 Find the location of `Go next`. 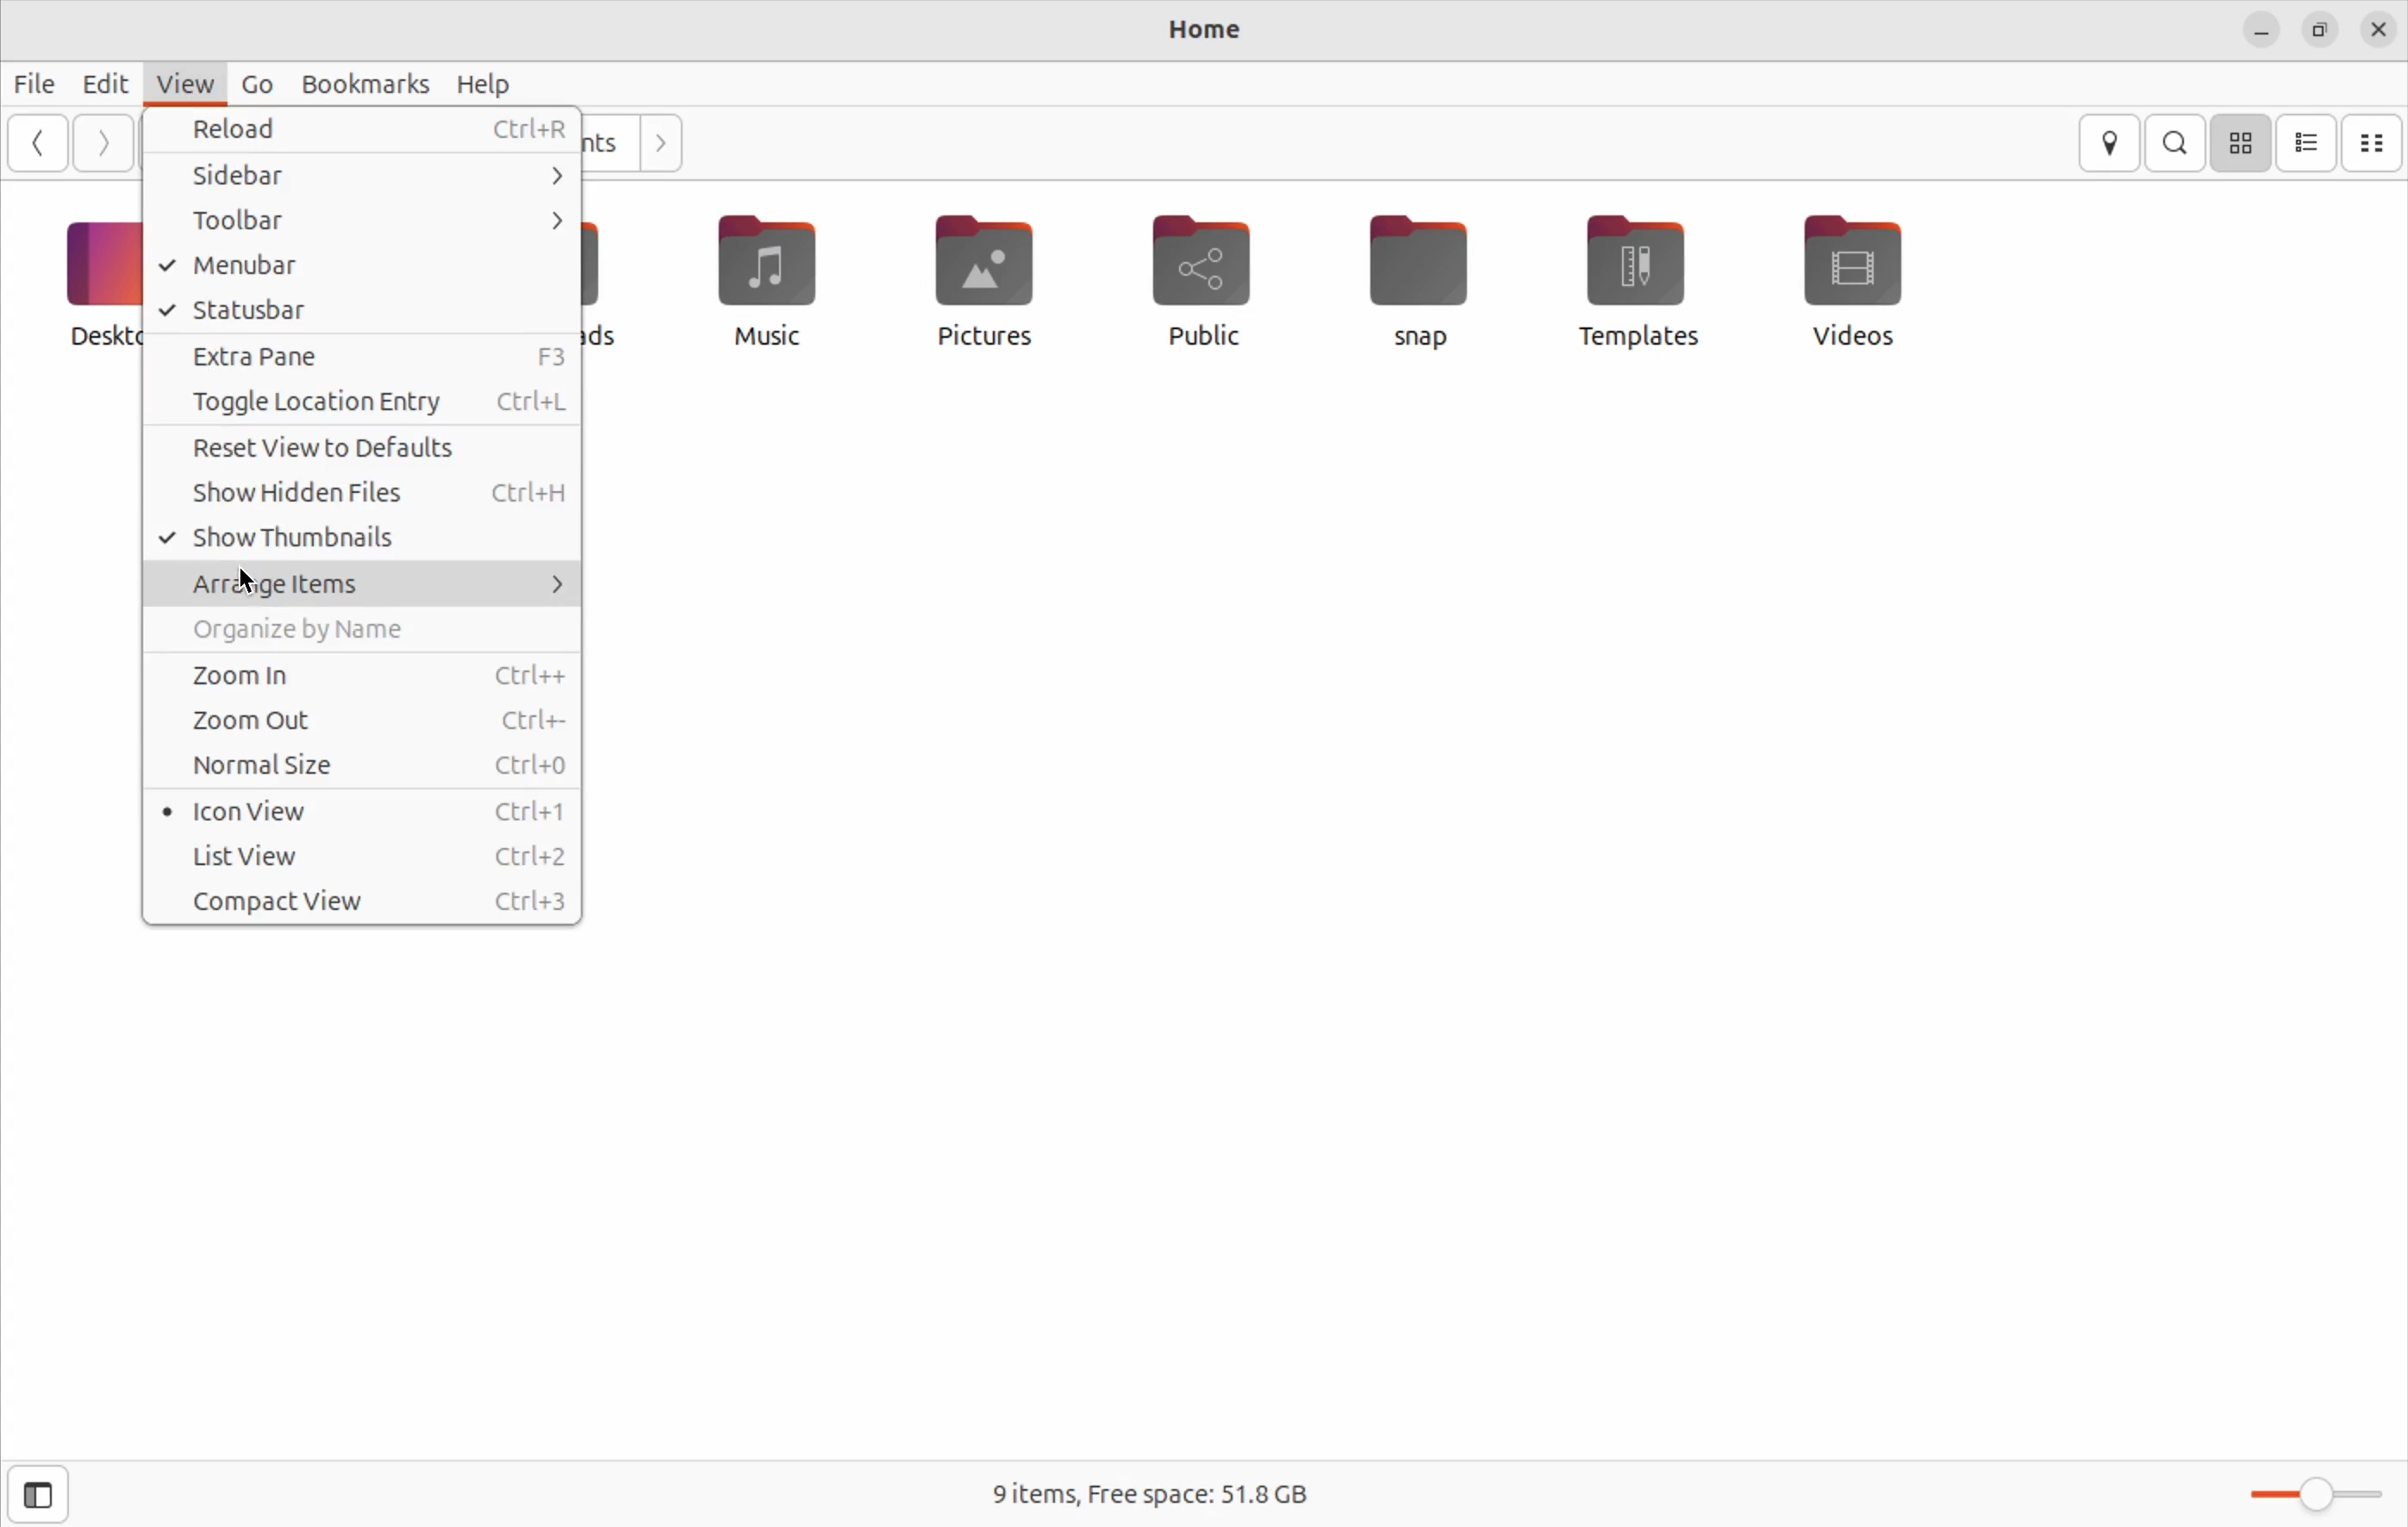

Go next is located at coordinates (103, 144).